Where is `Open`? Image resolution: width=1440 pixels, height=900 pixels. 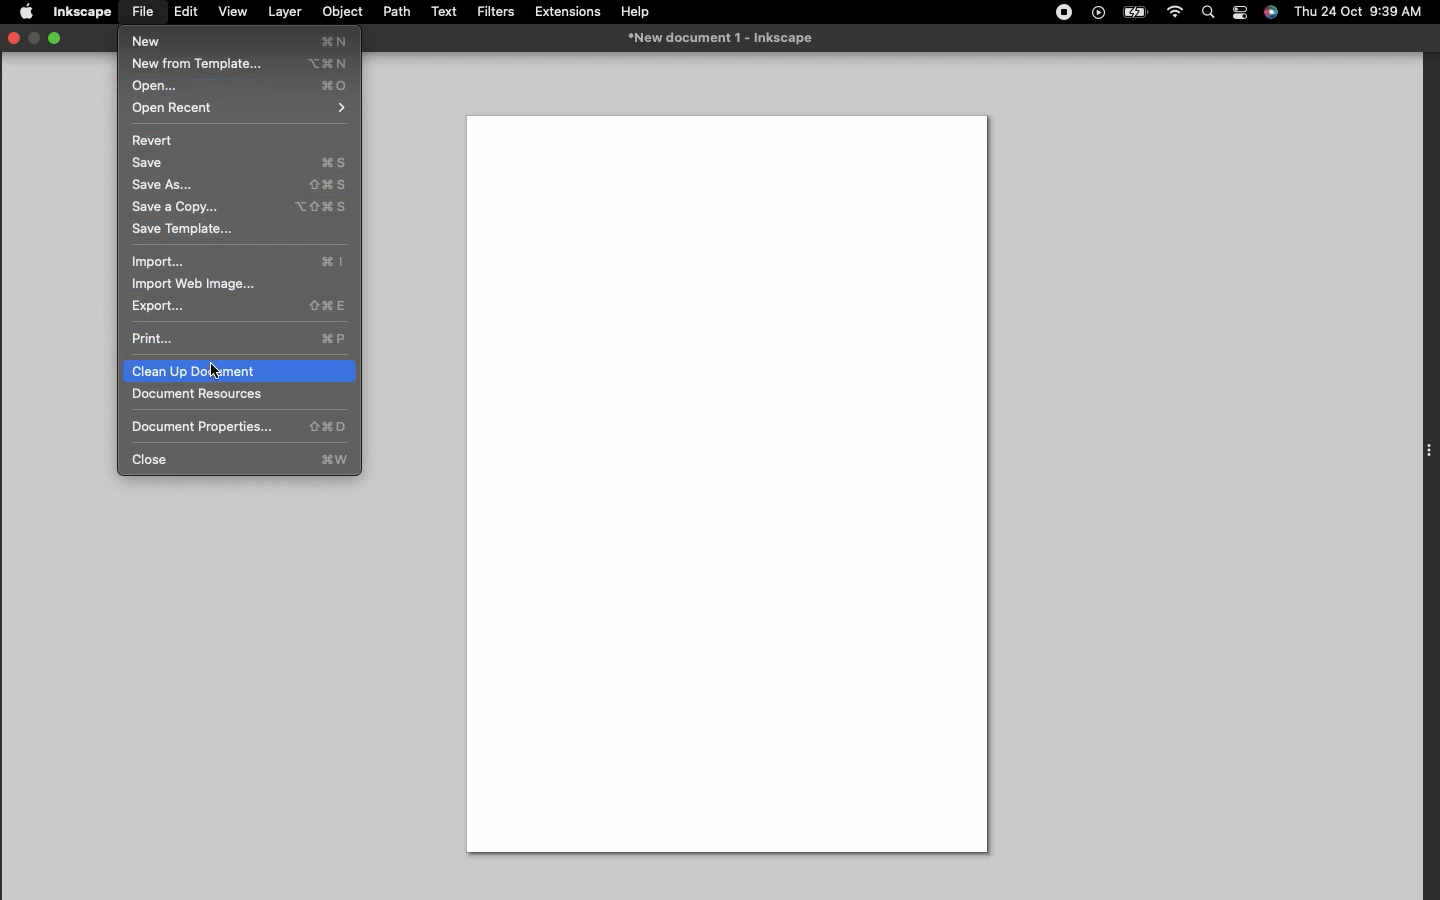 Open is located at coordinates (236, 87).